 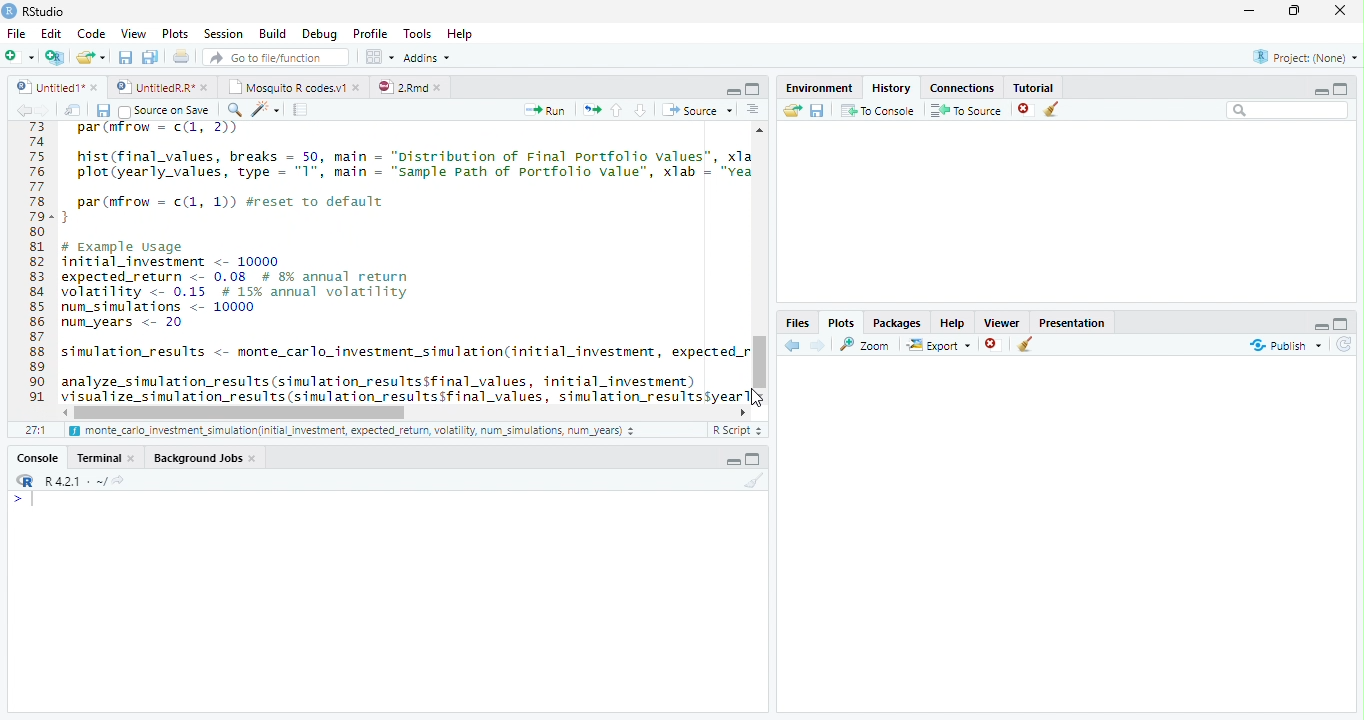 I want to click on Viewer, so click(x=1003, y=320).